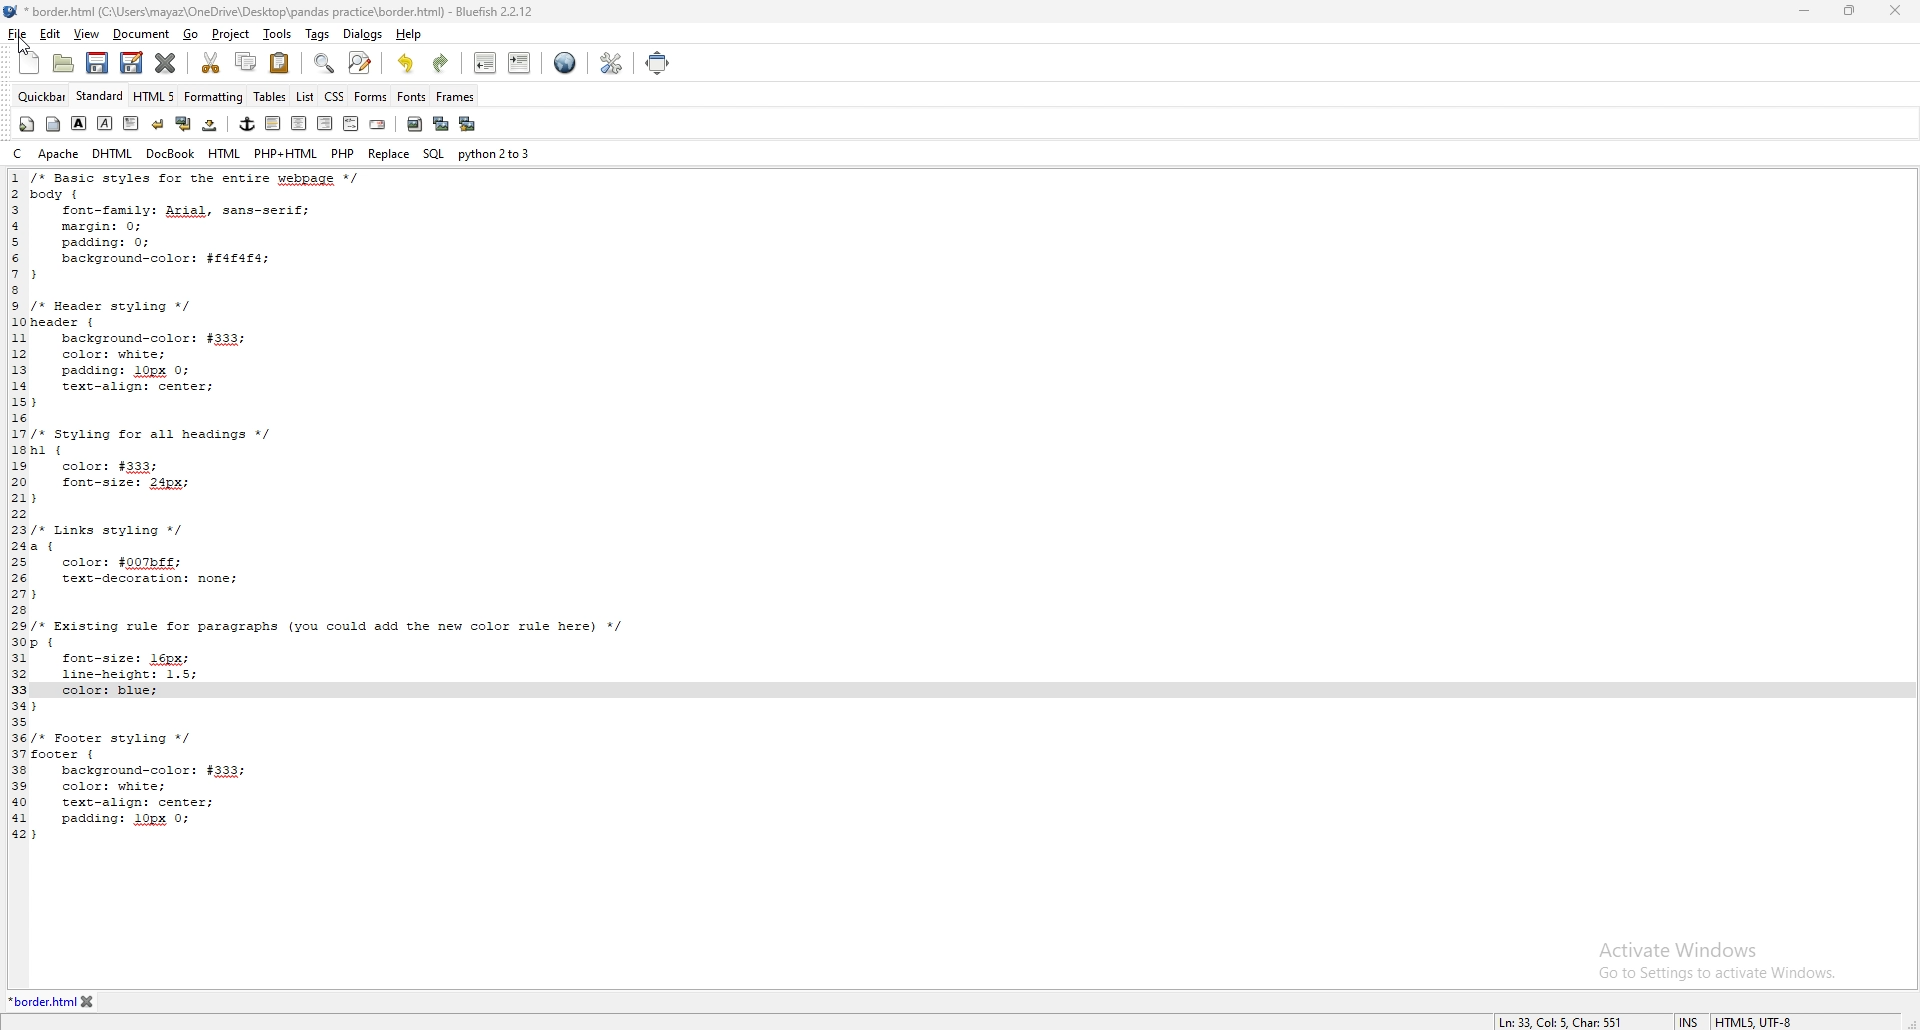 This screenshot has height=1030, width=1920. Describe the element at coordinates (64, 65) in the screenshot. I see `open` at that location.